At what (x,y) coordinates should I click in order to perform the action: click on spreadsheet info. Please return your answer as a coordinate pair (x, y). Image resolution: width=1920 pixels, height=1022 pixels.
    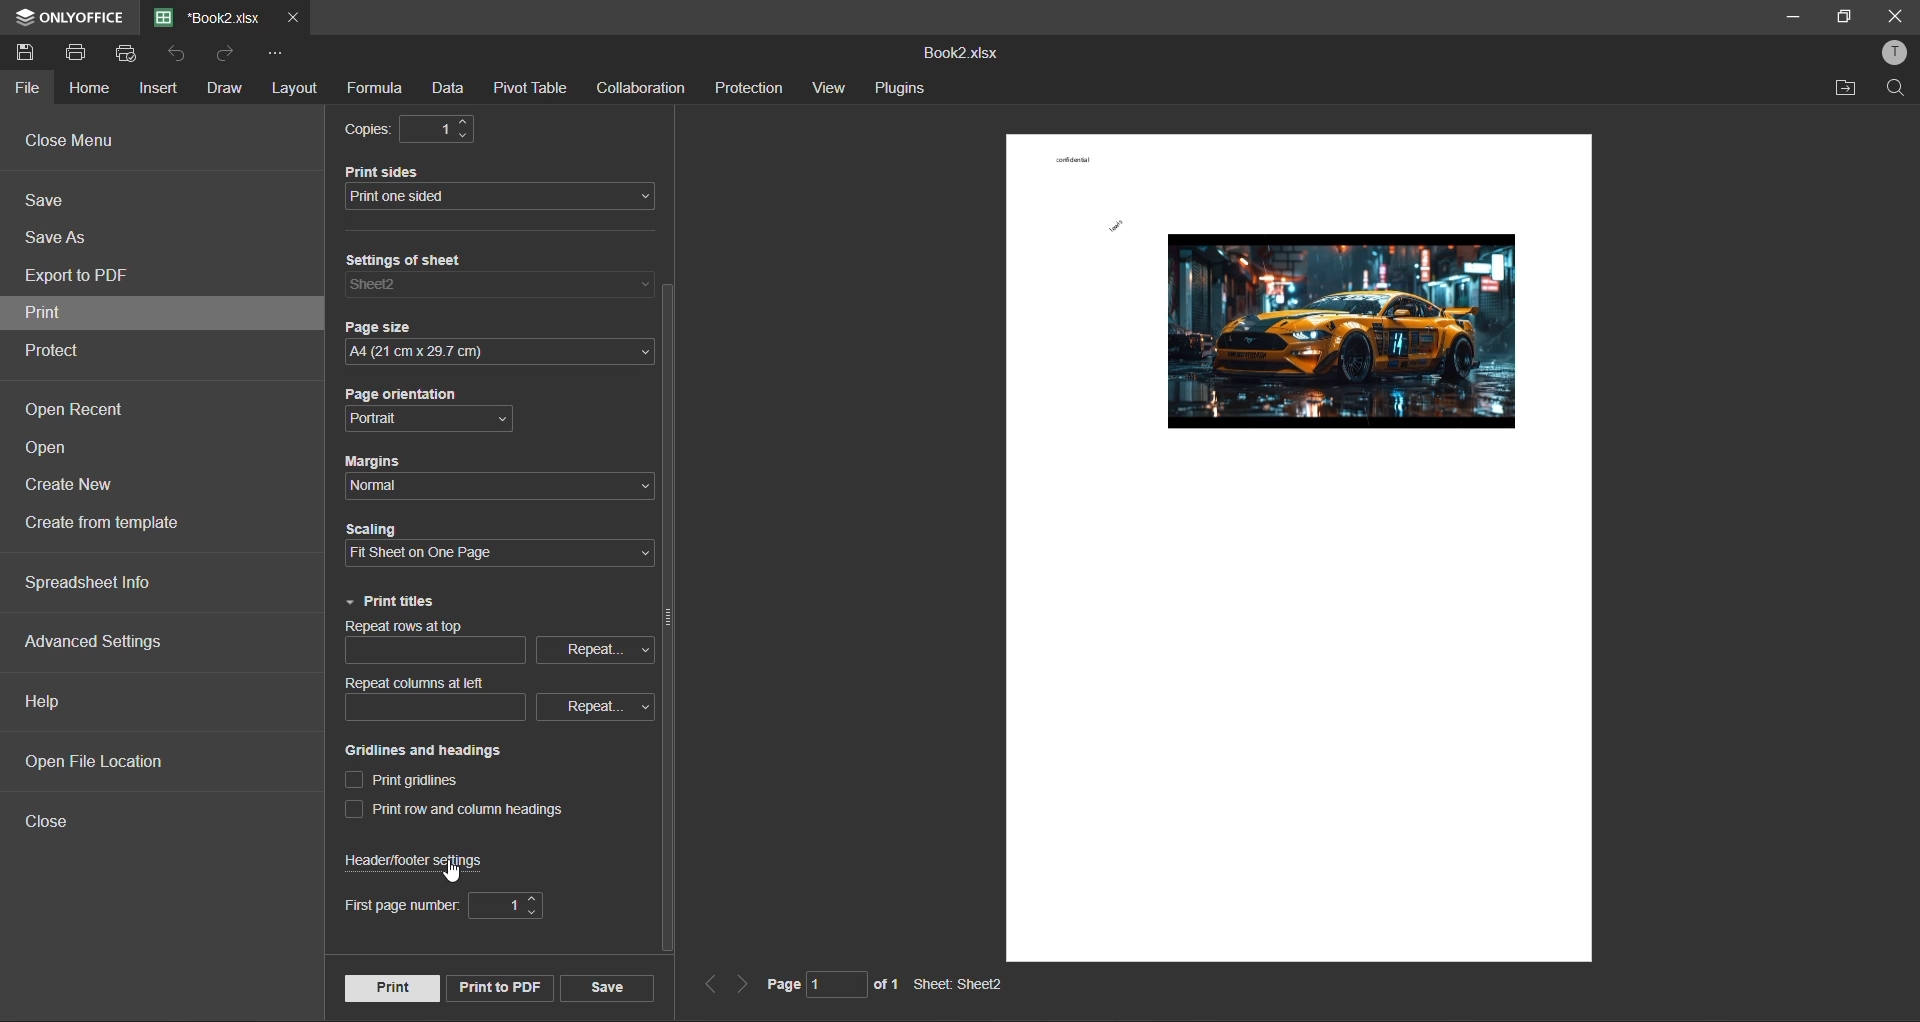
    Looking at the image, I should click on (90, 581).